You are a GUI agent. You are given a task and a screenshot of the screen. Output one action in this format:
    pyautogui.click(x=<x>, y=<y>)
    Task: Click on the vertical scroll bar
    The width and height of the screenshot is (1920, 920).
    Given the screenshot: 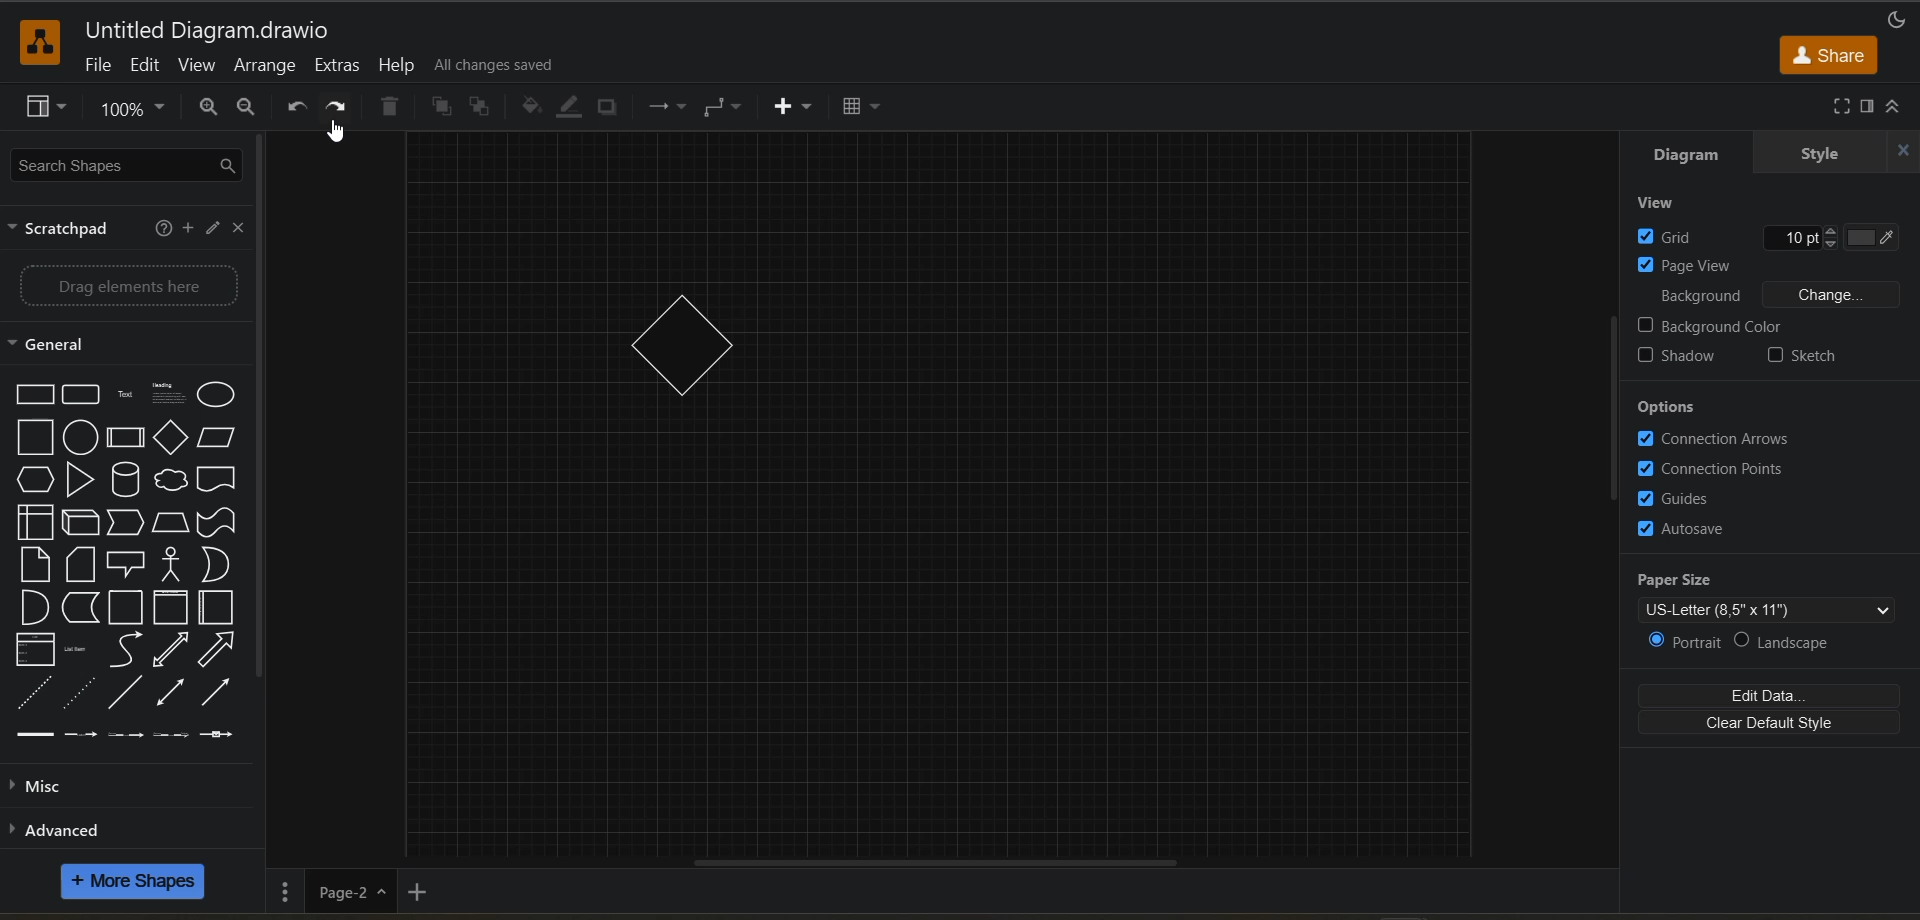 What is the action you would take?
    pyautogui.click(x=1619, y=407)
    